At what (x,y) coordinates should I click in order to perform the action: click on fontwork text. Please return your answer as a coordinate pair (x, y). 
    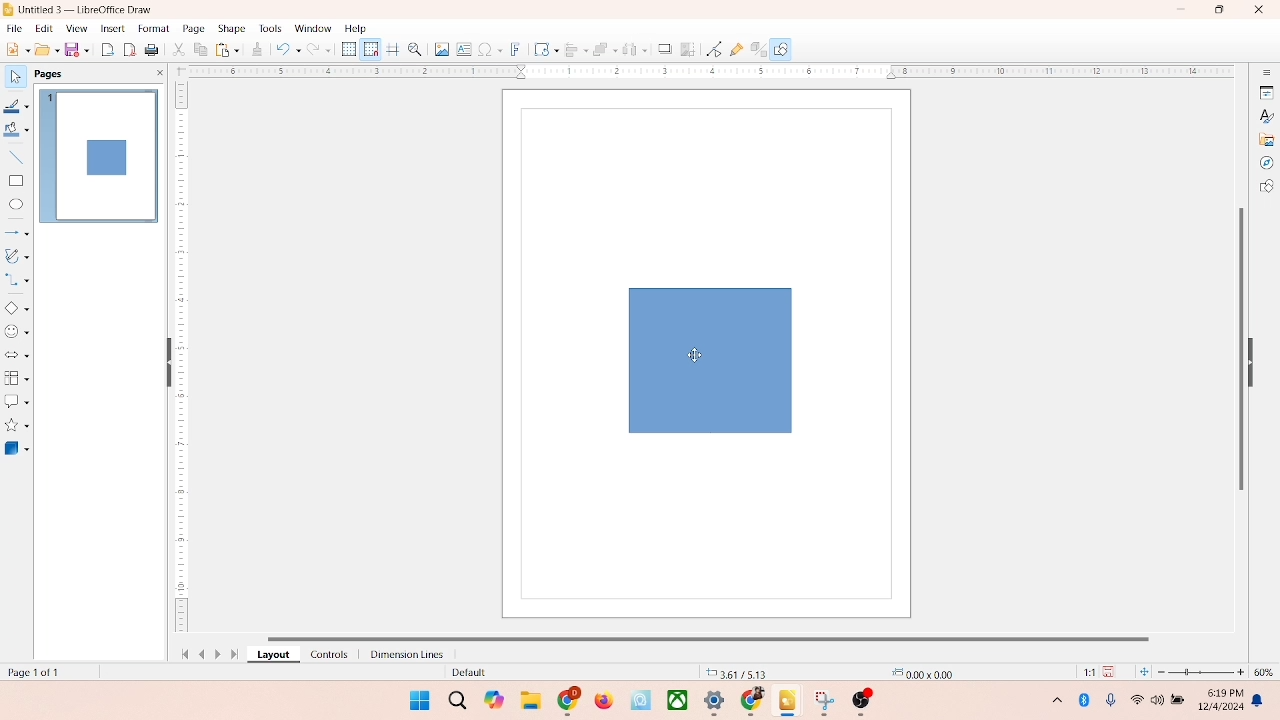
    Looking at the image, I should click on (516, 47).